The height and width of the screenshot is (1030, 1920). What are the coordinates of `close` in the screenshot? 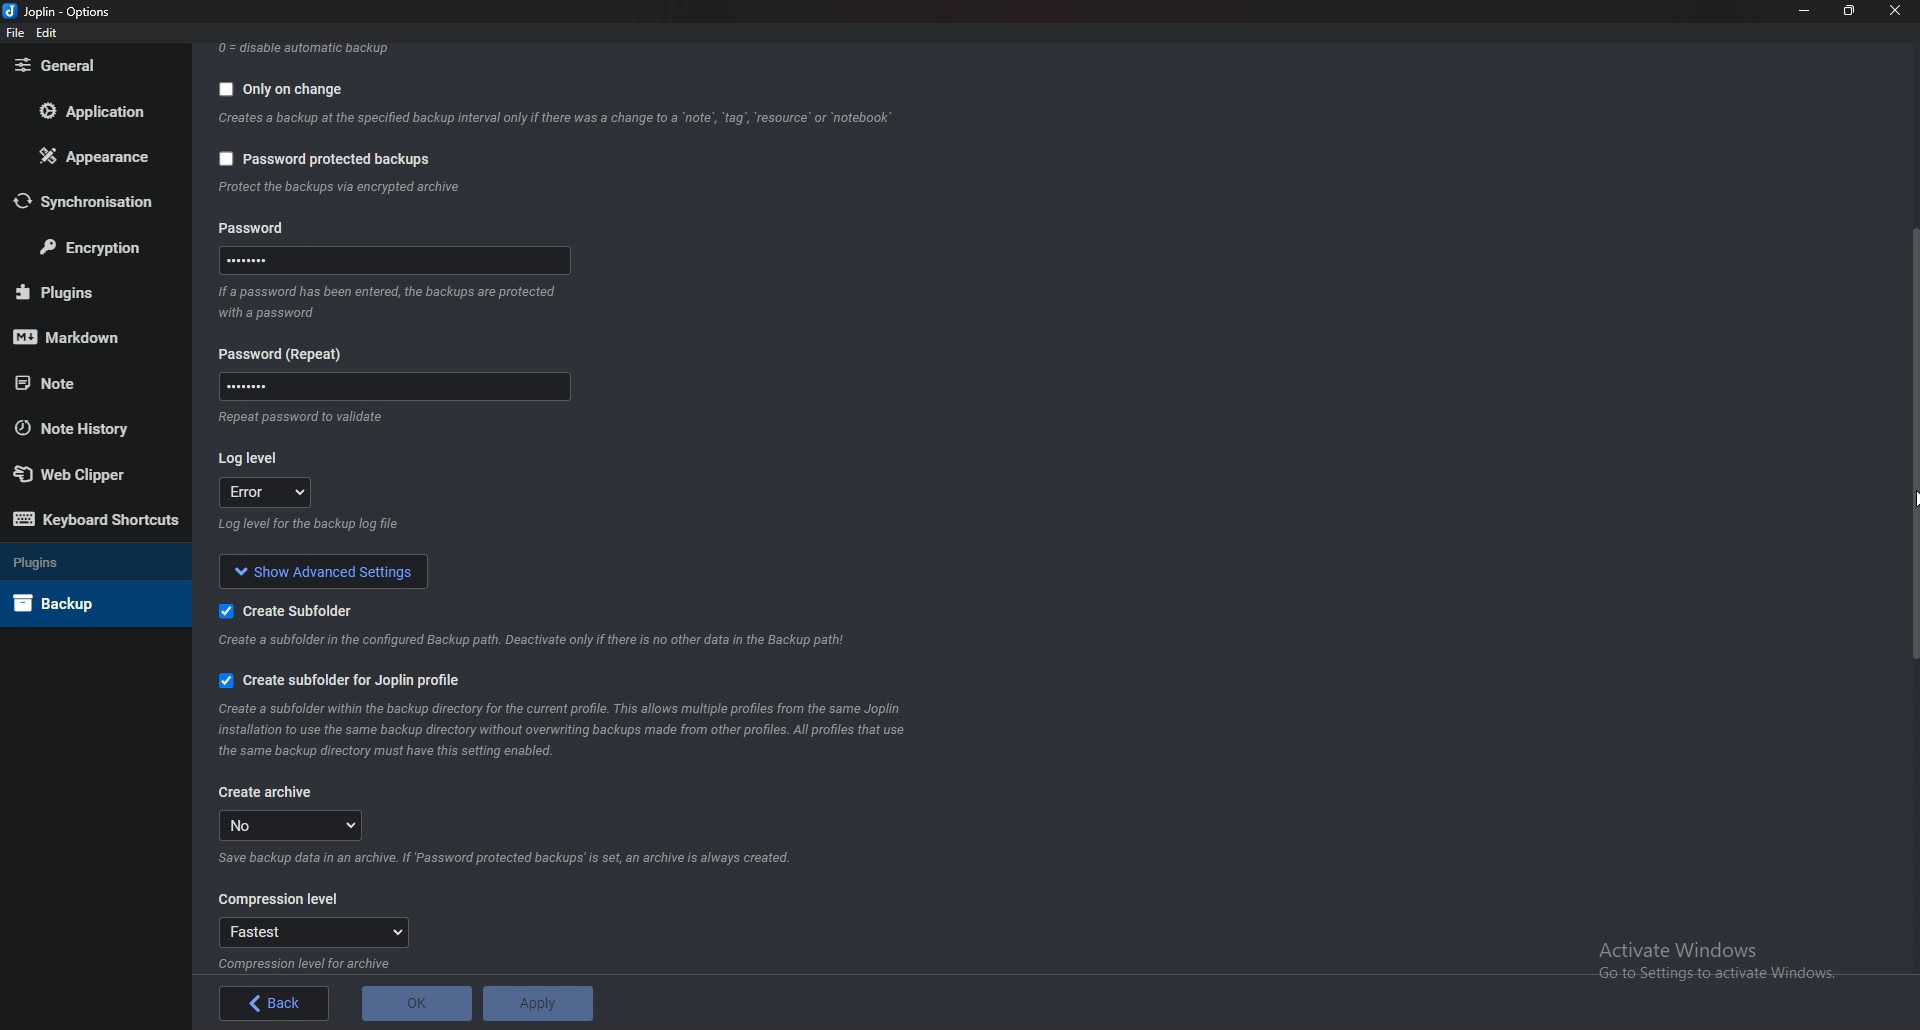 It's located at (1898, 10).